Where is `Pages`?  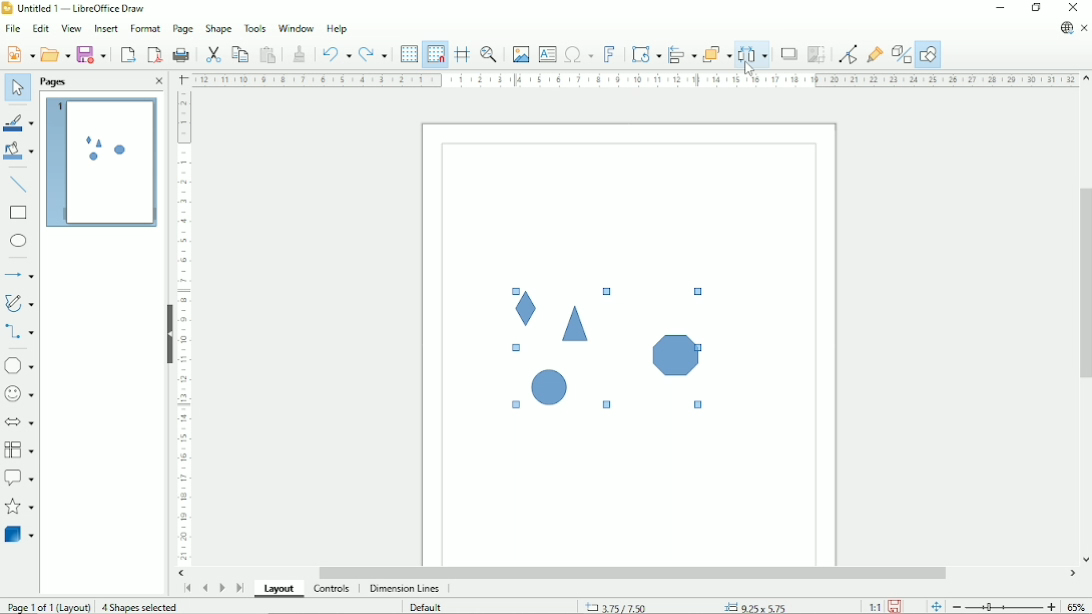
Pages is located at coordinates (52, 81).